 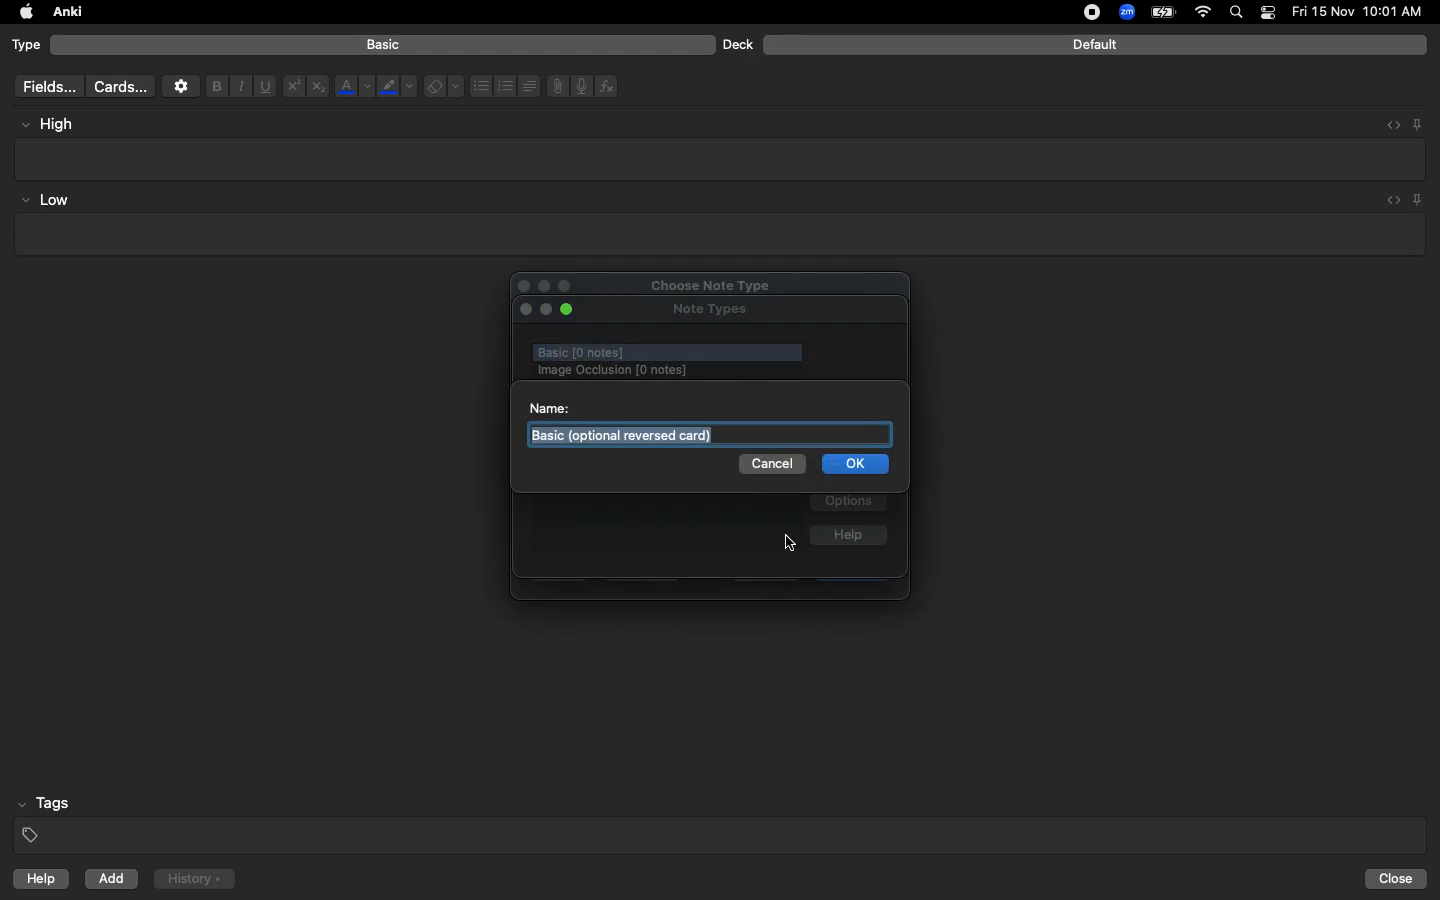 What do you see at coordinates (1419, 199) in the screenshot?
I see `Pin` at bounding box center [1419, 199].